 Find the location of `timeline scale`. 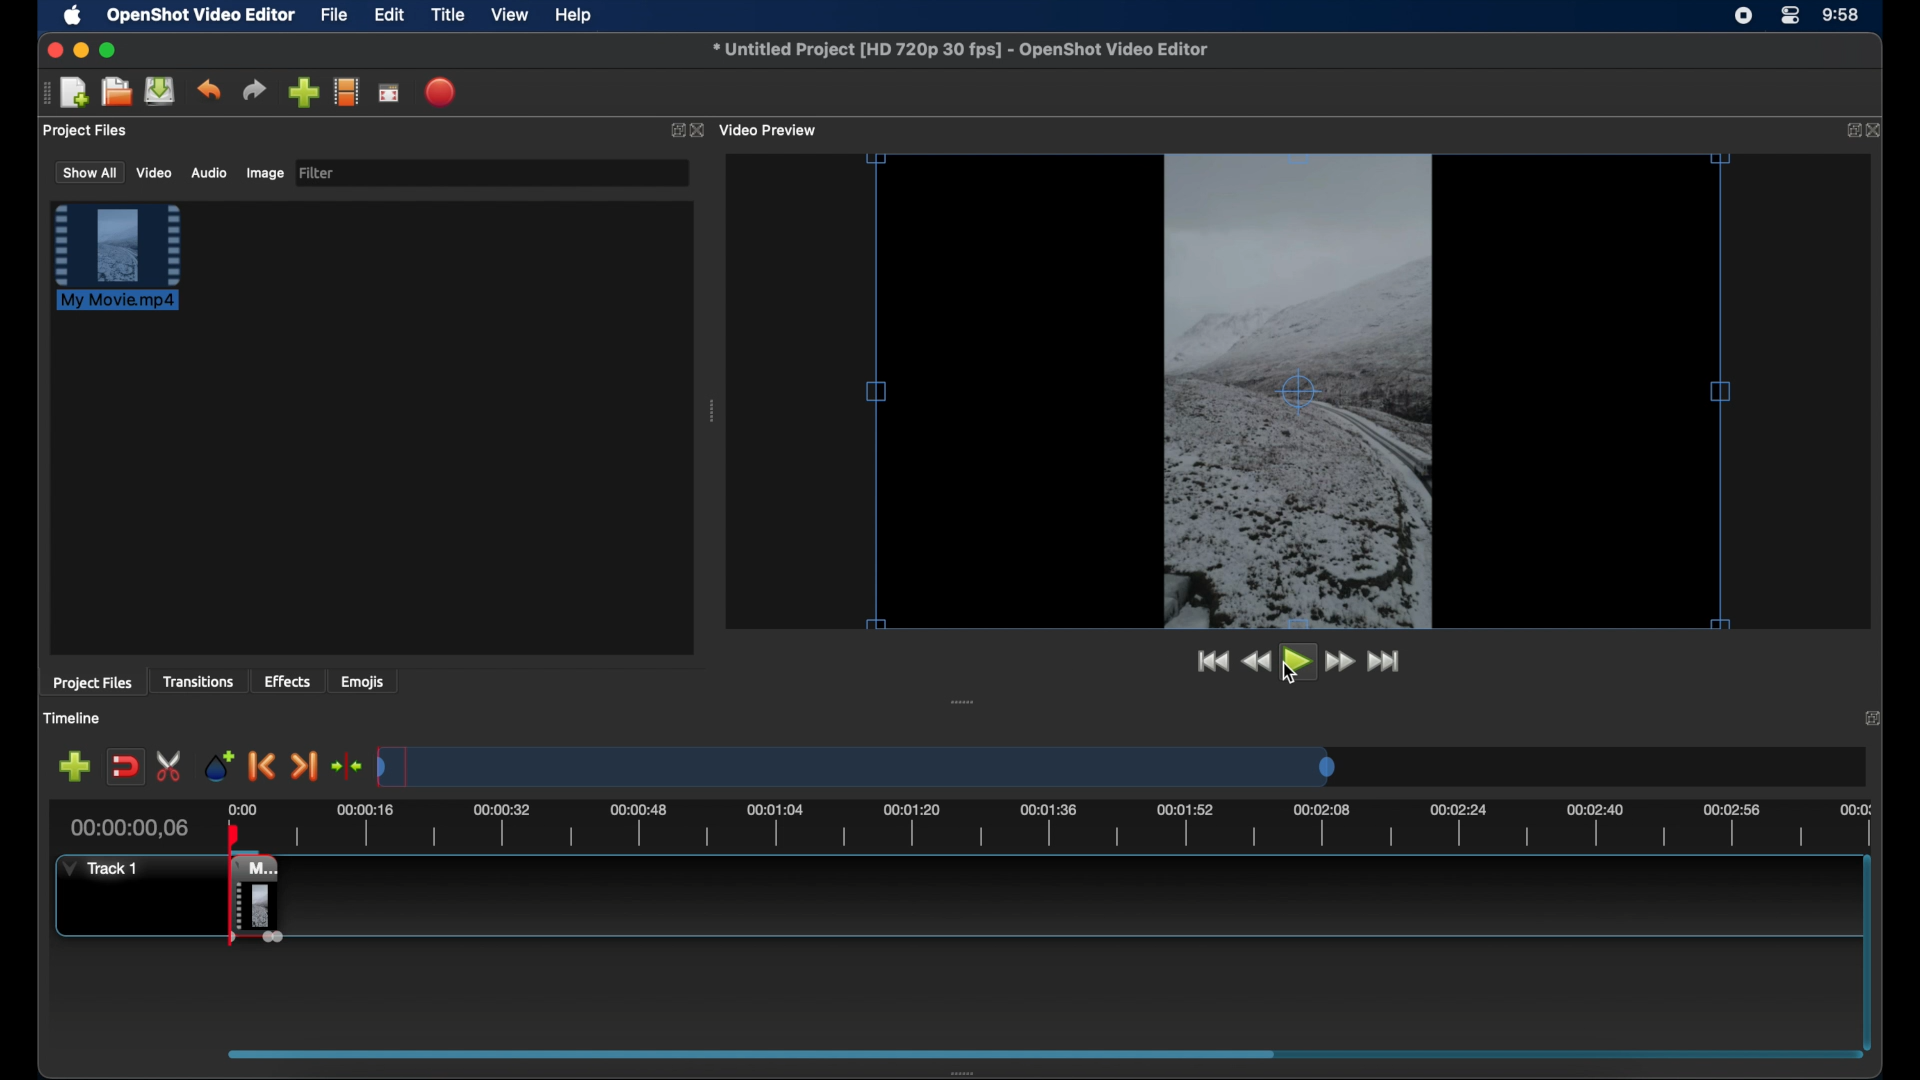

timeline scale is located at coordinates (863, 766).